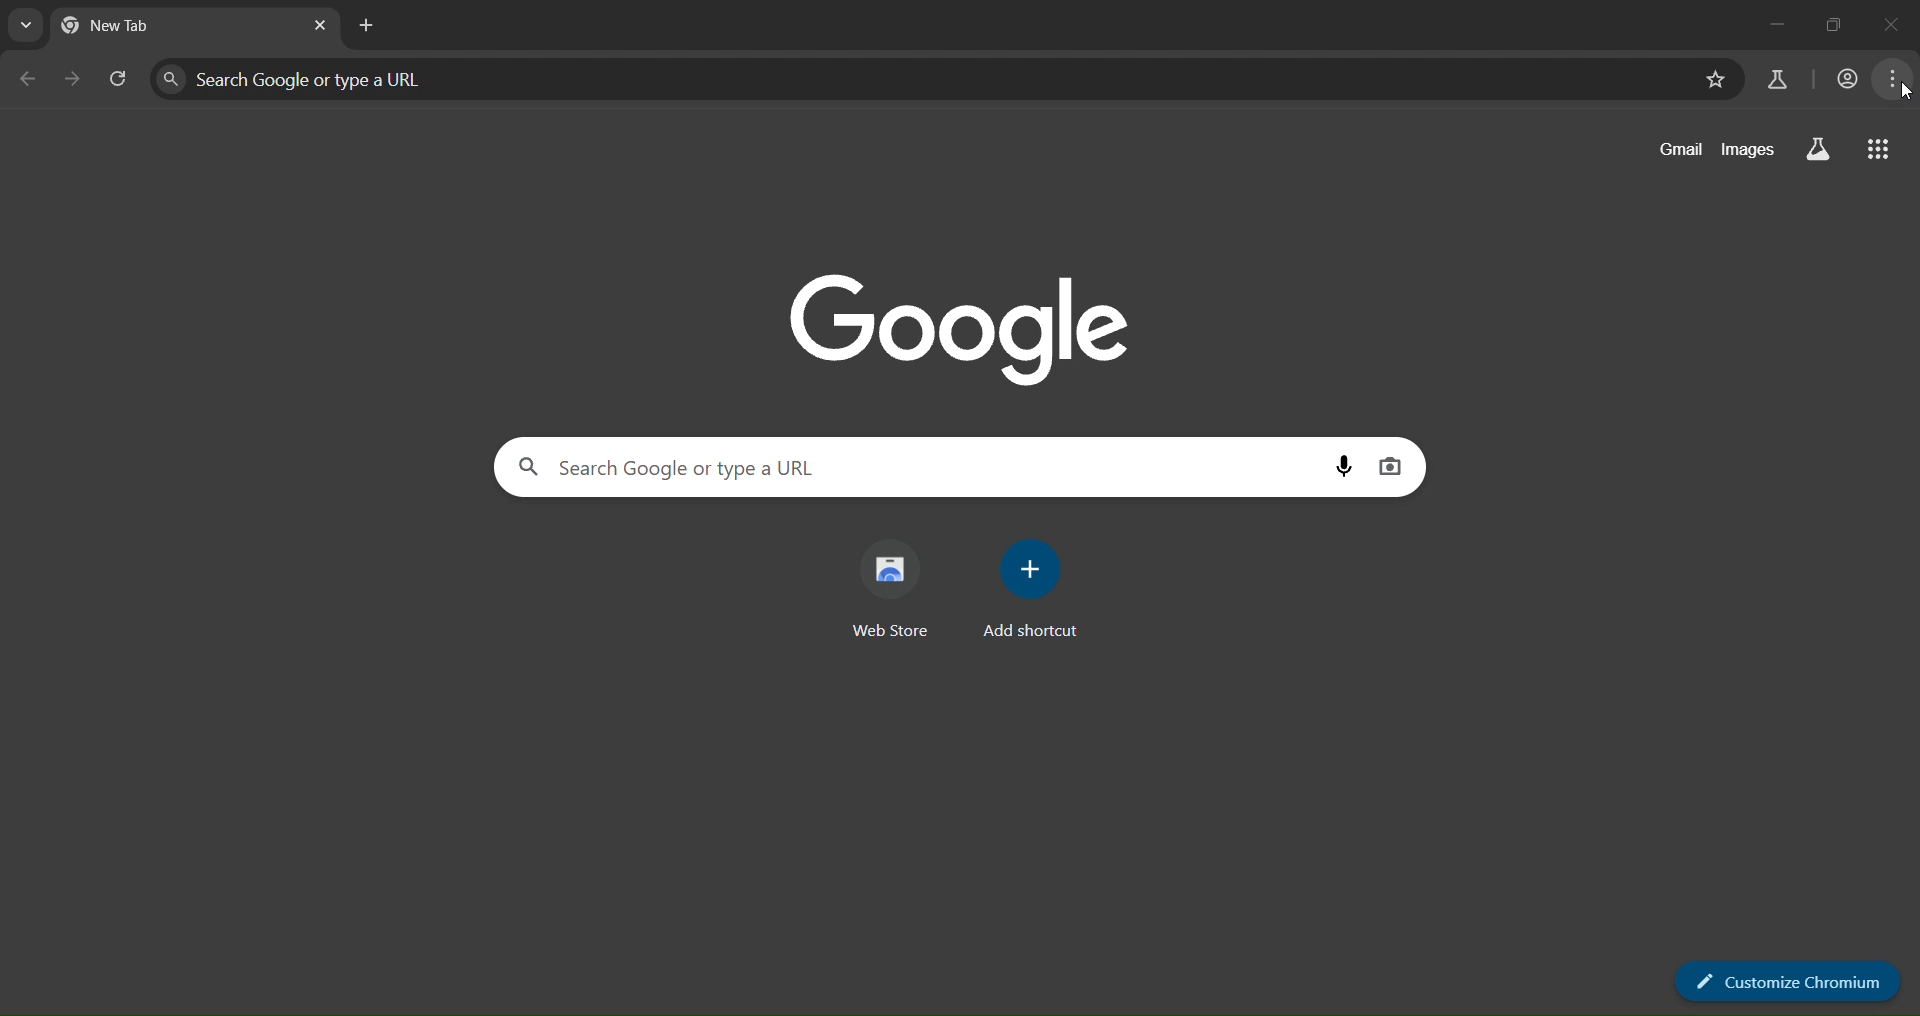 The height and width of the screenshot is (1016, 1920). What do you see at coordinates (925, 79) in the screenshot?
I see `search labs` at bounding box center [925, 79].